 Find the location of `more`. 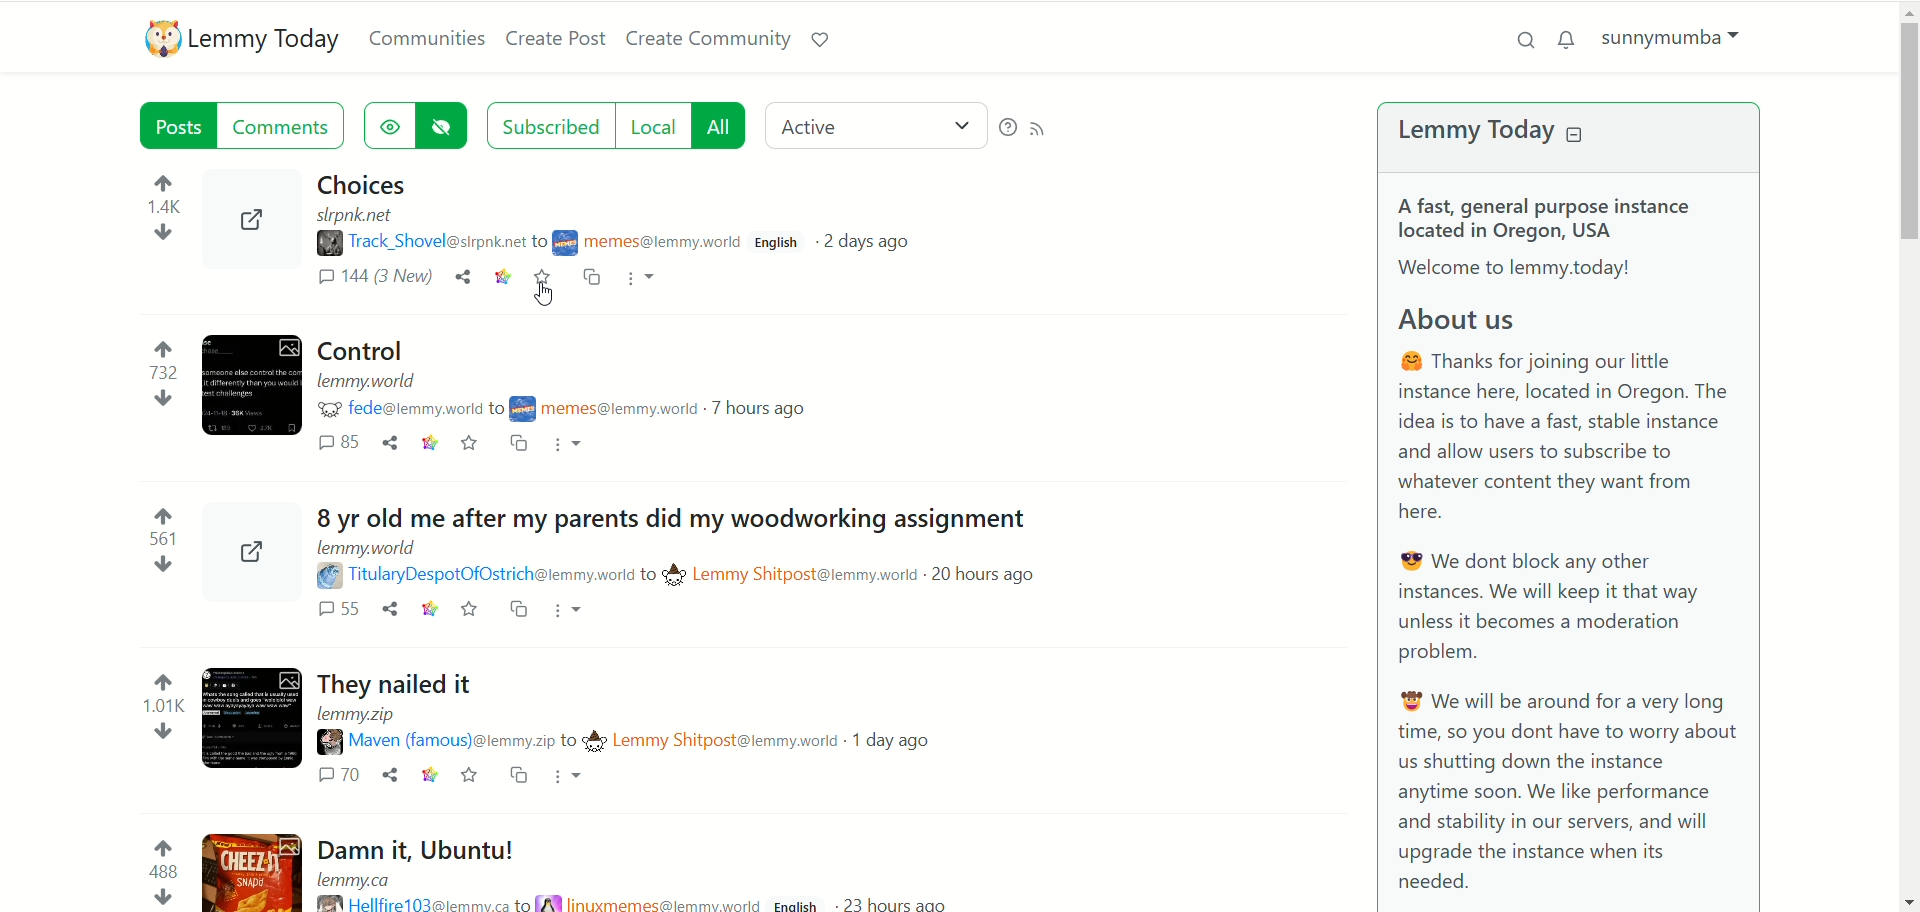

more is located at coordinates (646, 279).